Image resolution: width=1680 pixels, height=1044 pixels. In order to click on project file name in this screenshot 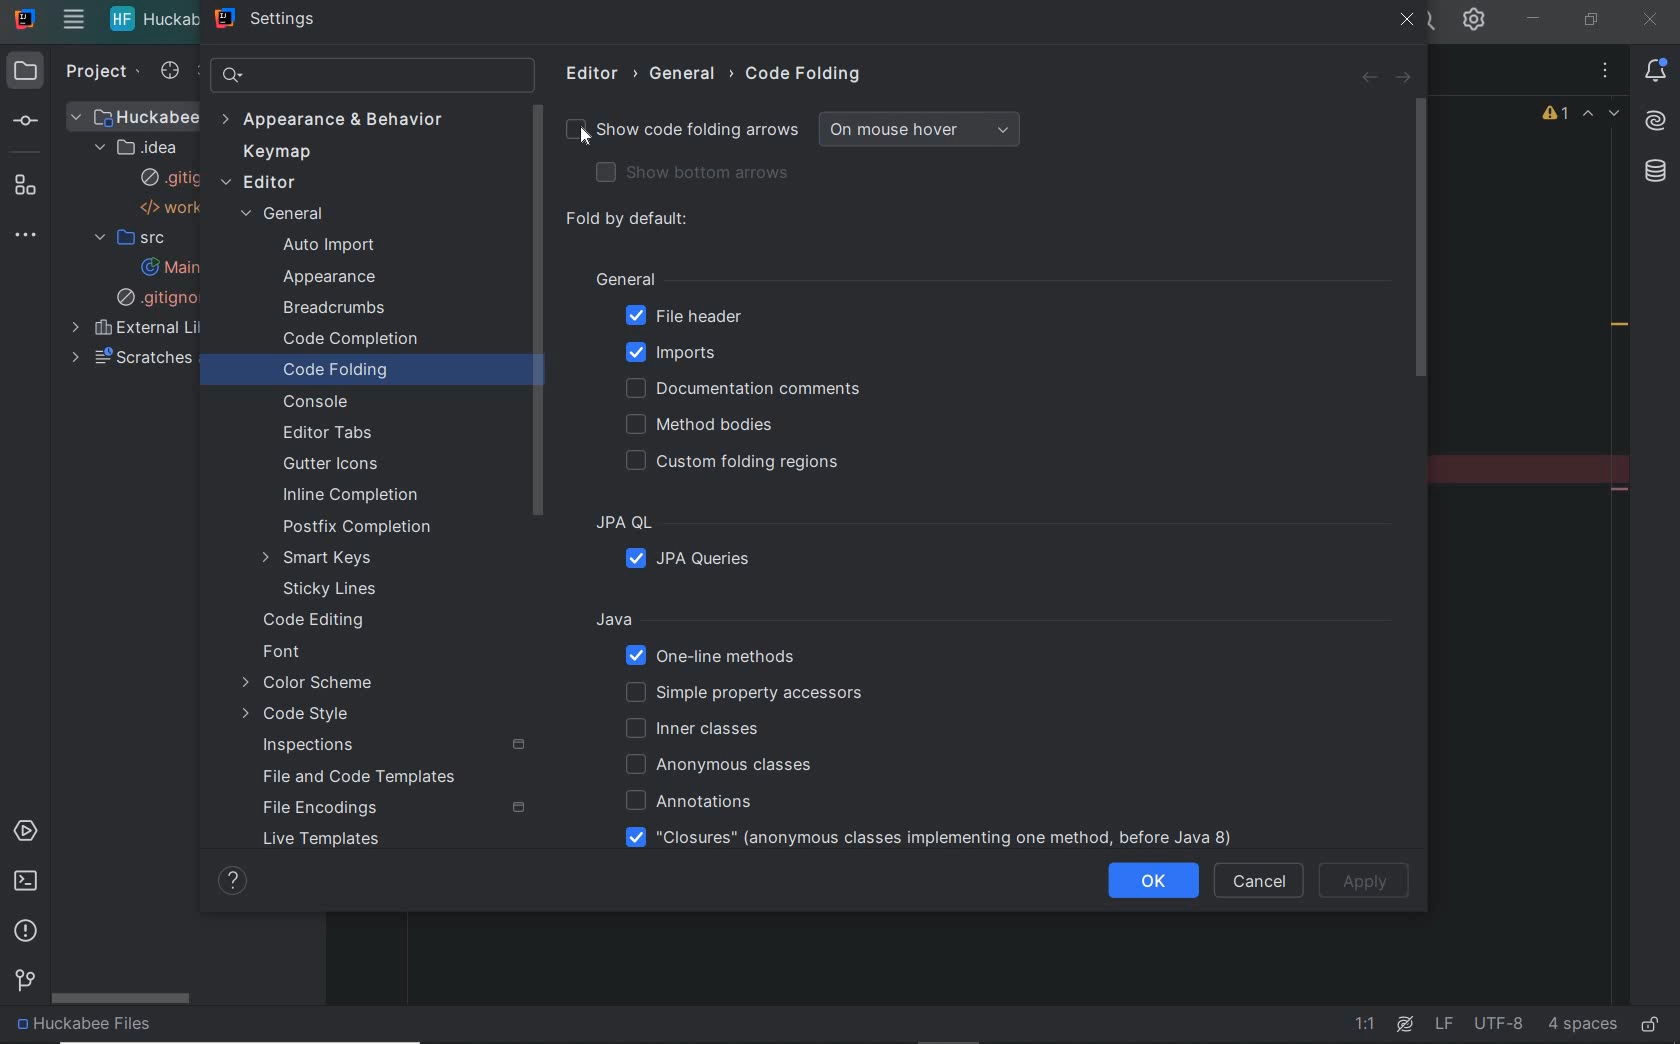, I will do `click(145, 115)`.